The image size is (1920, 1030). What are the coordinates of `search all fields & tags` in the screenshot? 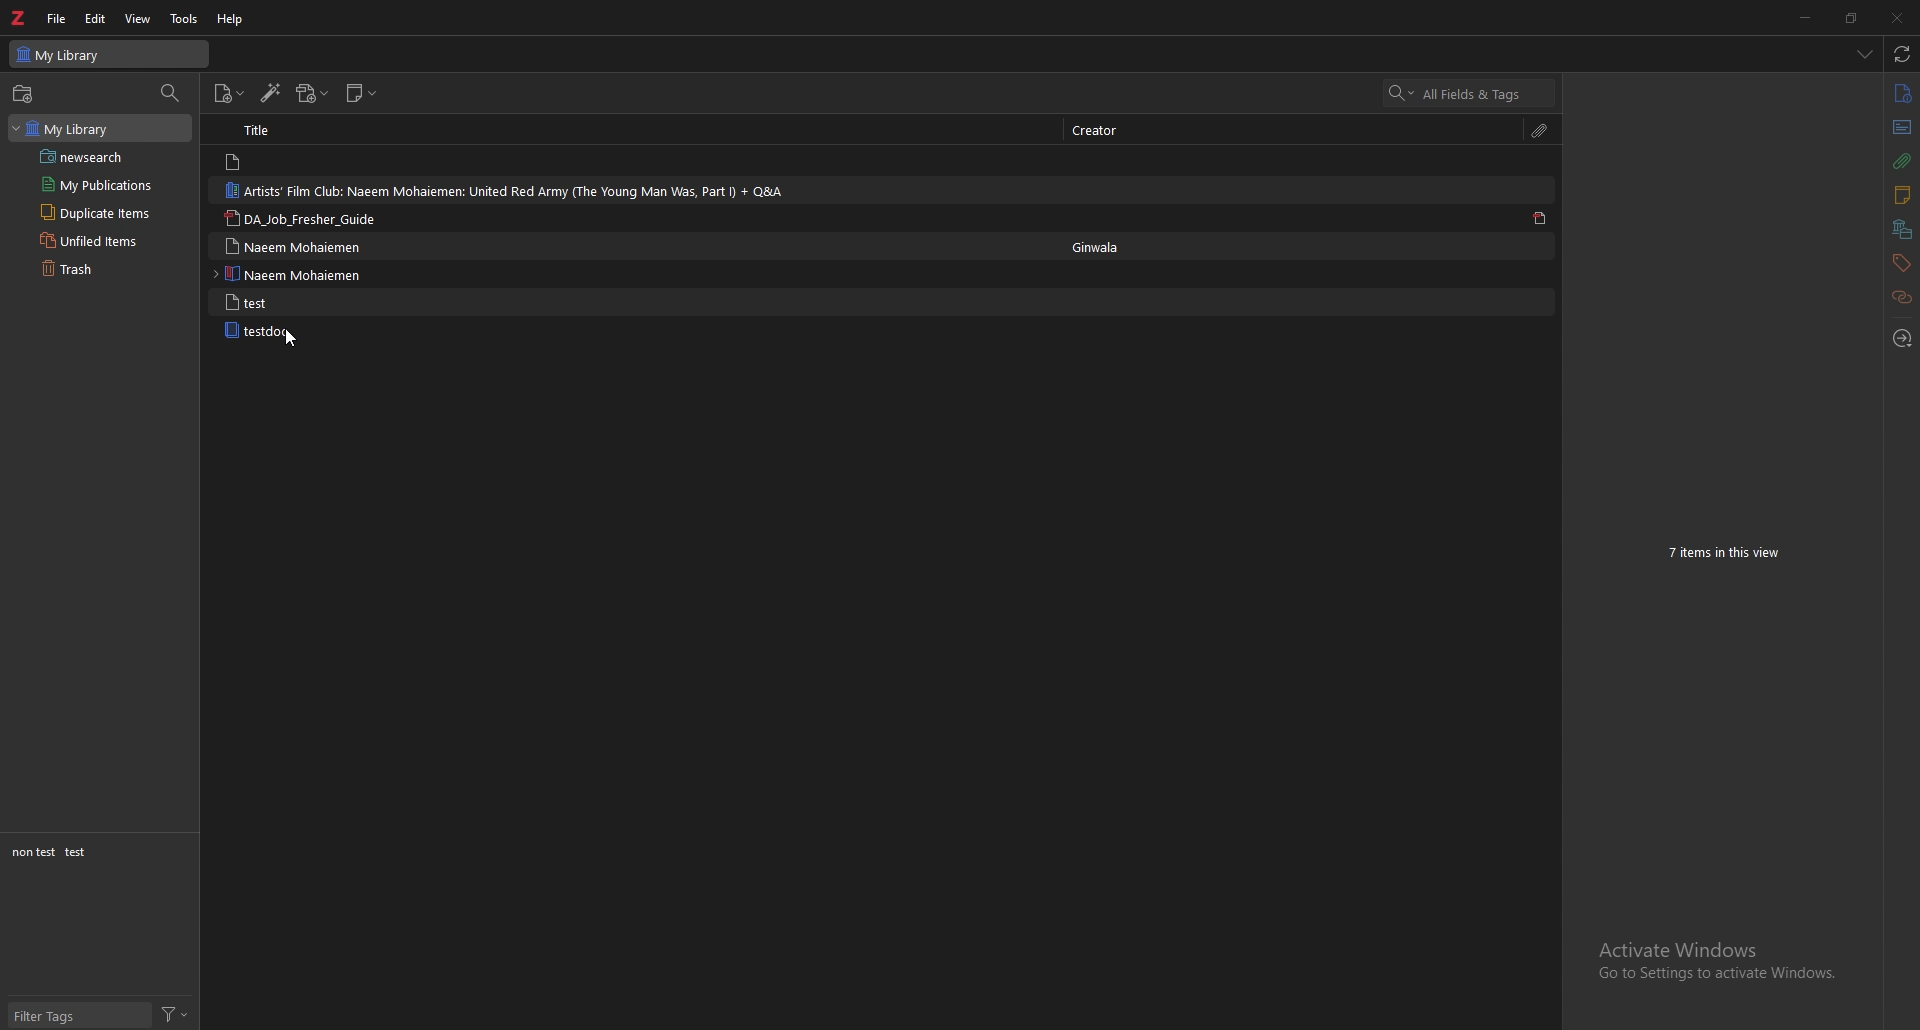 It's located at (1471, 93).